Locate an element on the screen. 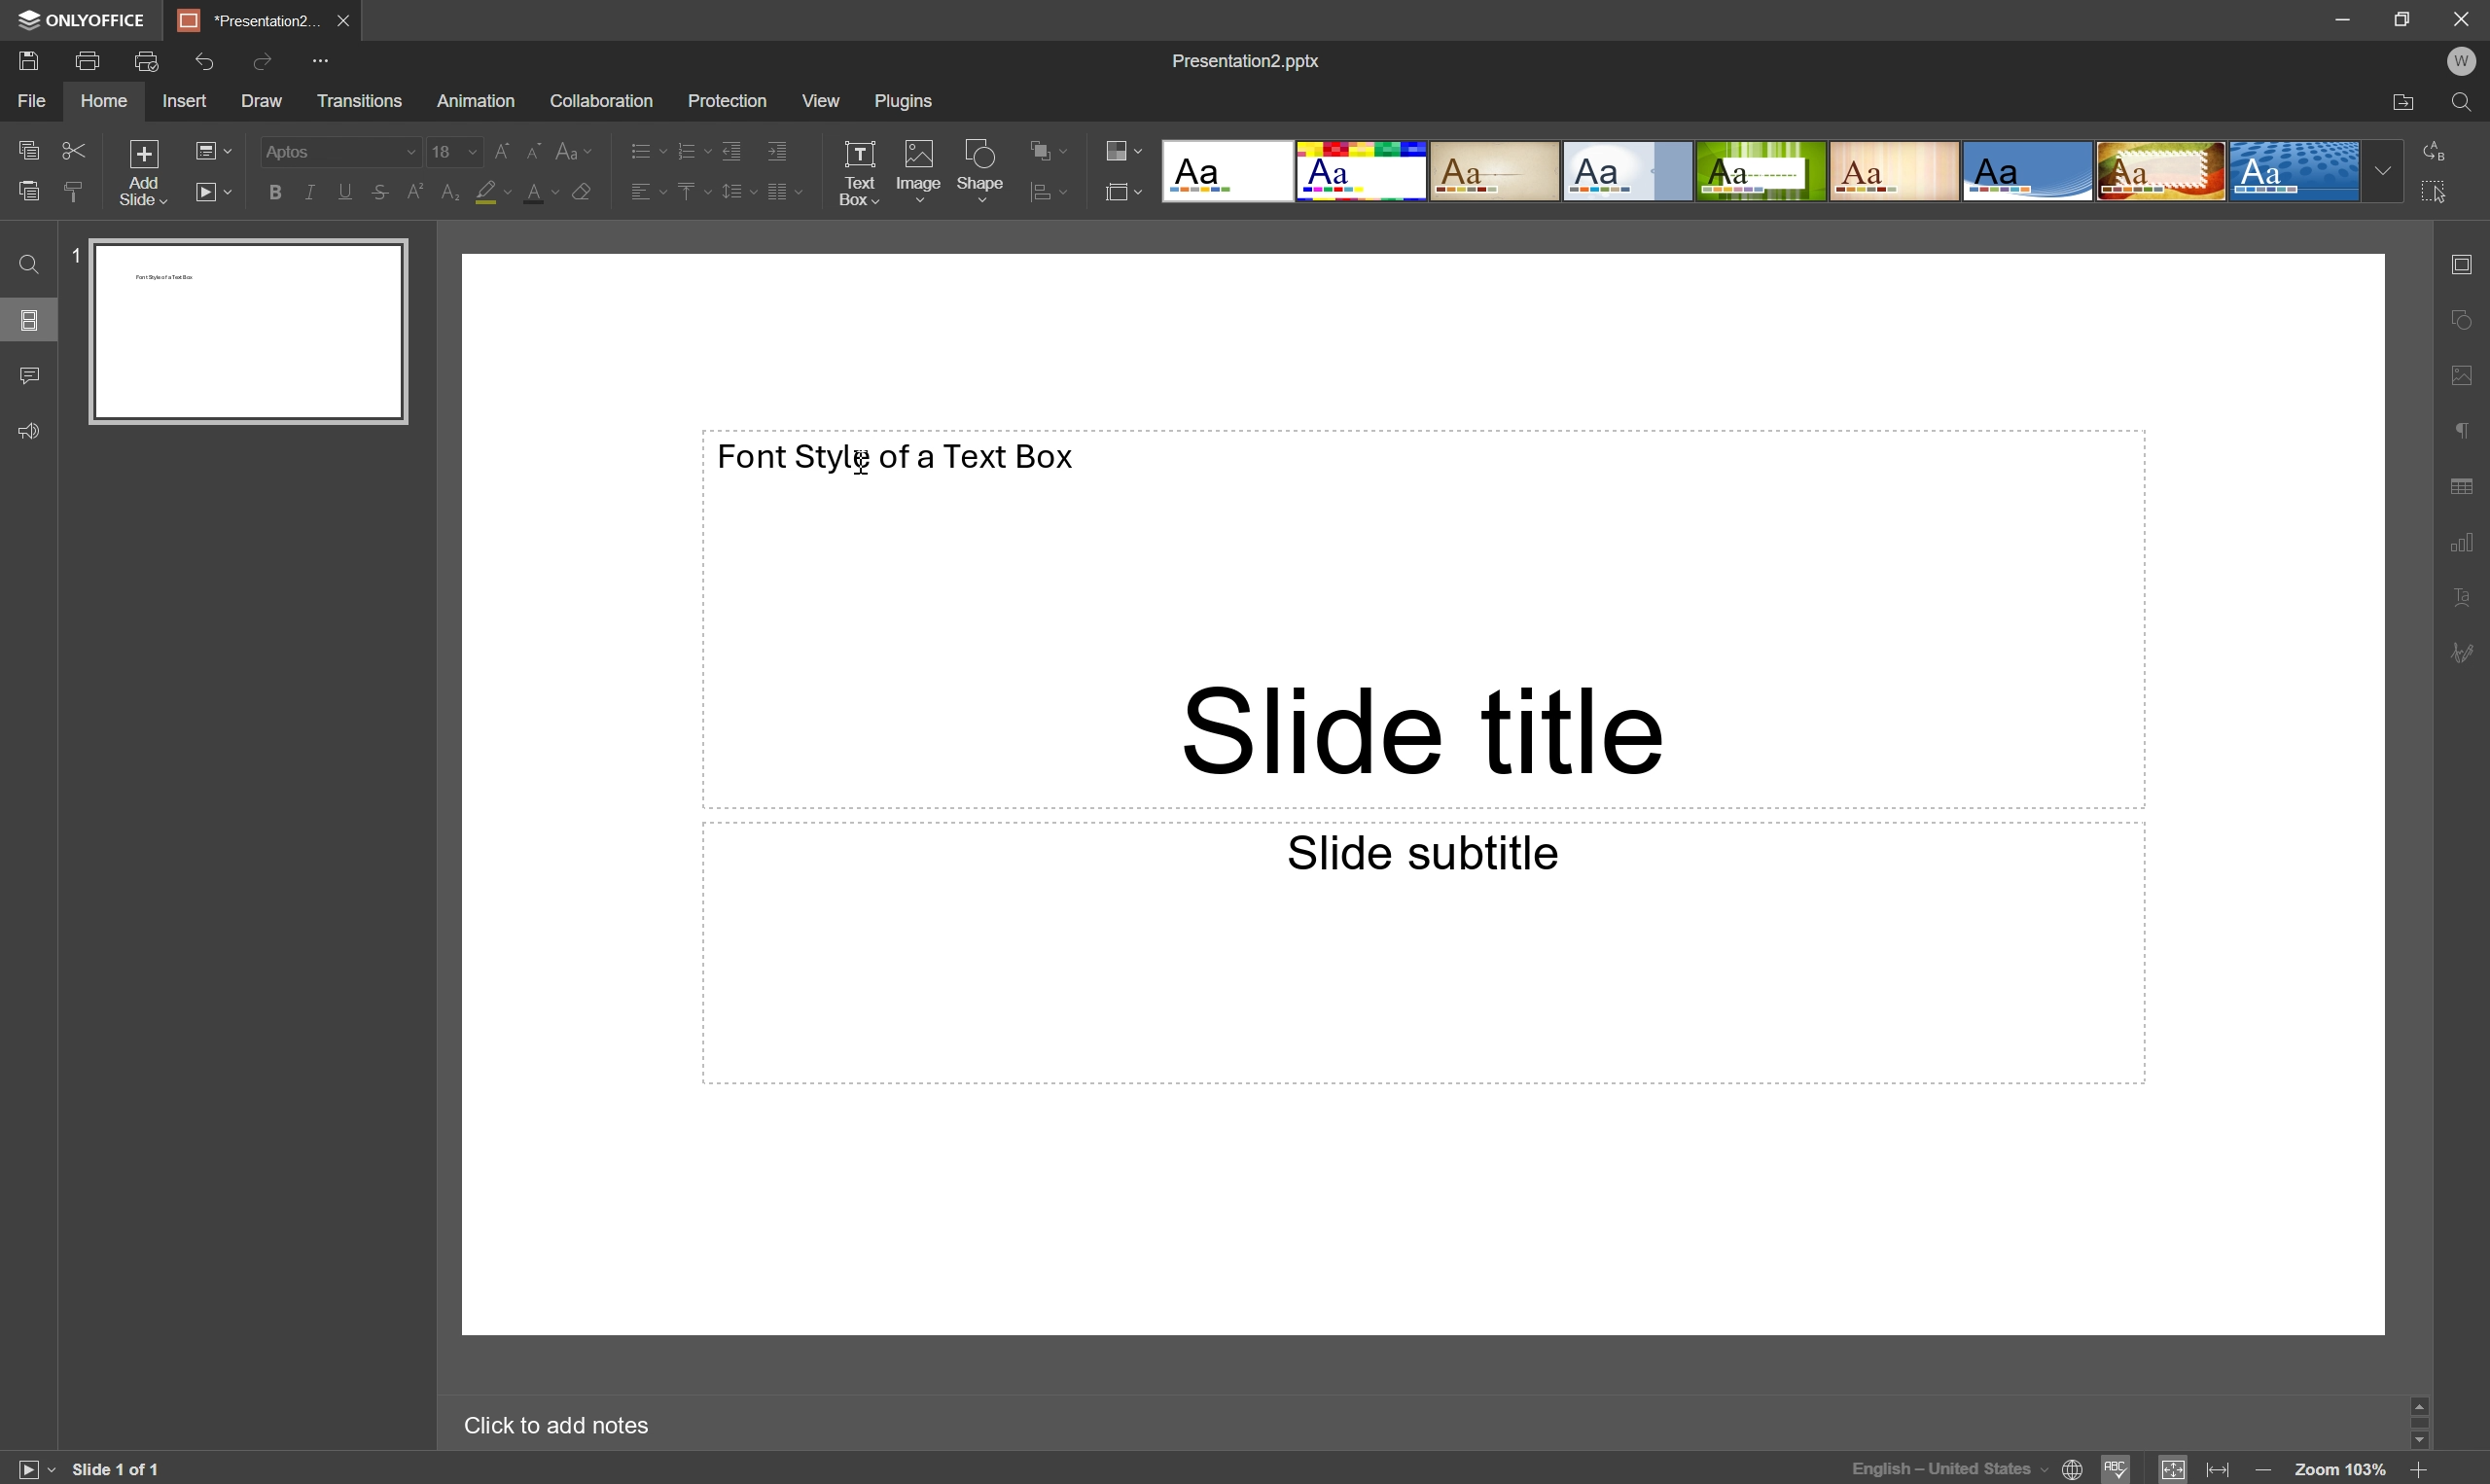 The height and width of the screenshot is (1484, 2490). Zoom in is located at coordinates (2426, 1471).